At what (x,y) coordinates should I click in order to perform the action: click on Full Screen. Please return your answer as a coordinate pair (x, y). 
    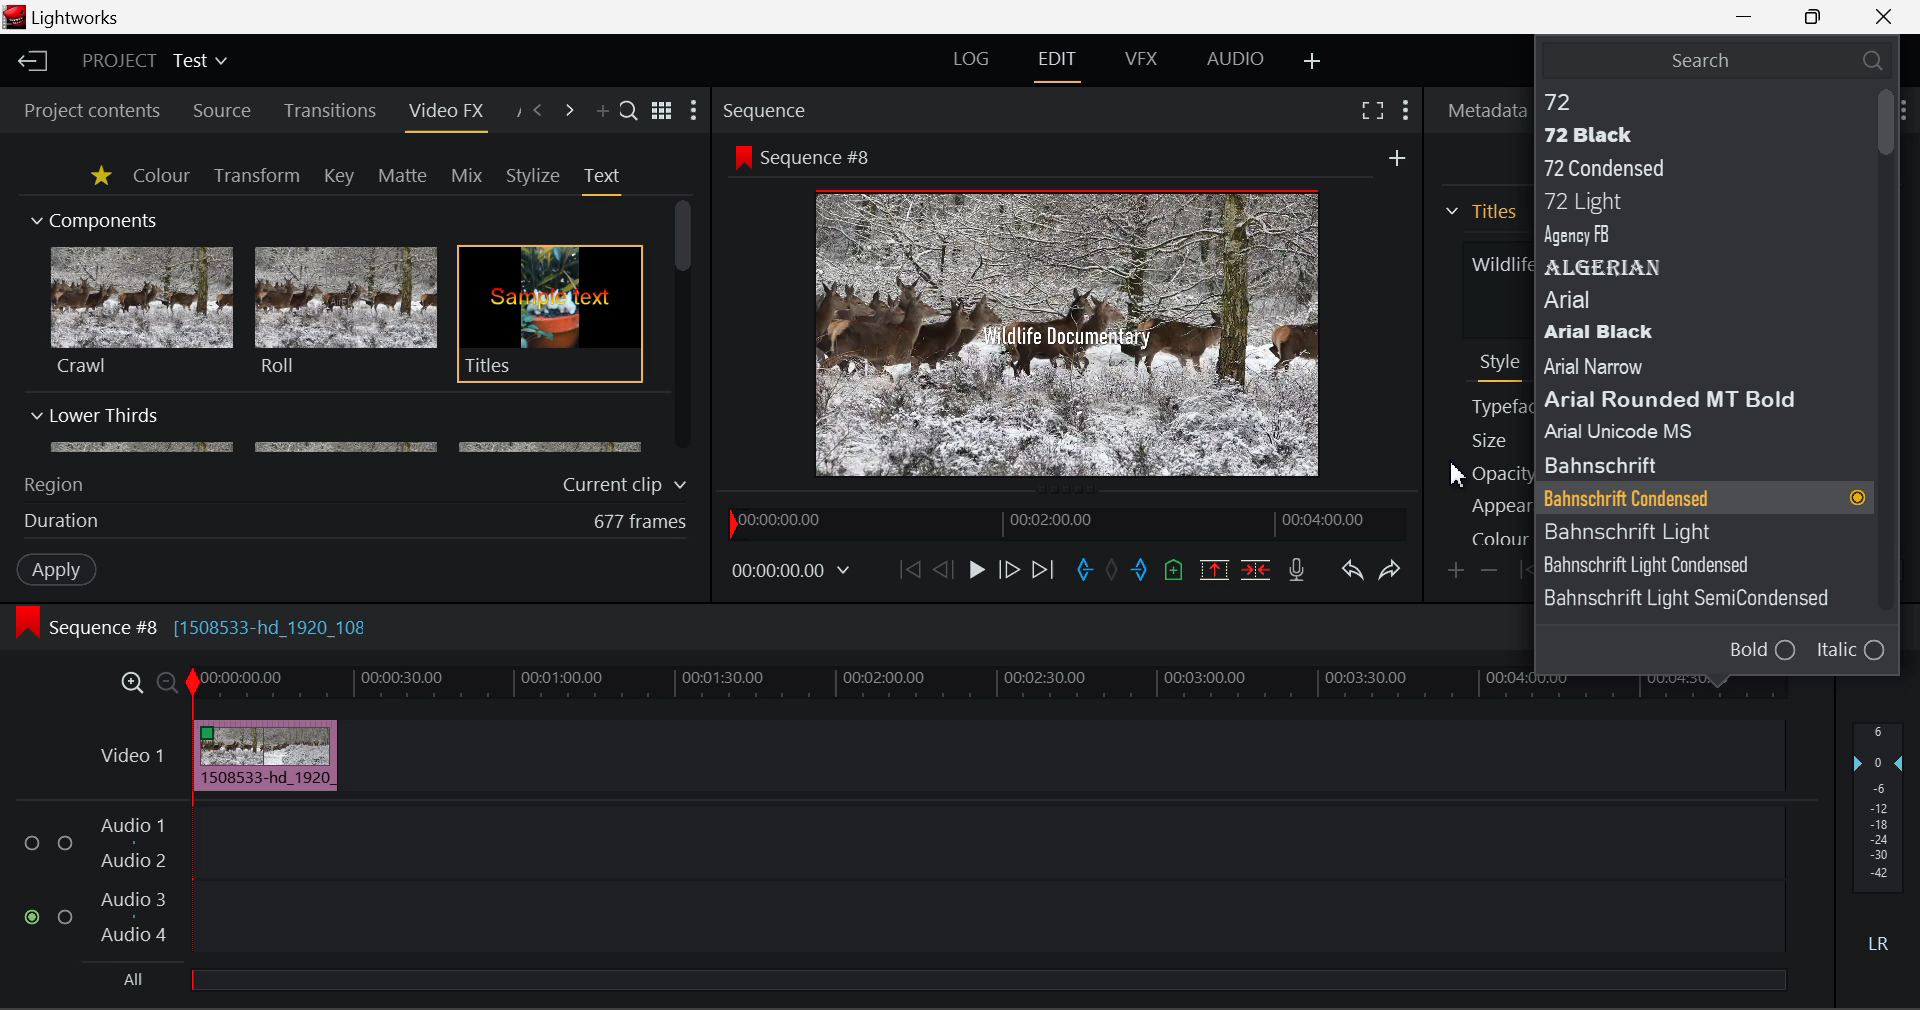
    Looking at the image, I should click on (1373, 109).